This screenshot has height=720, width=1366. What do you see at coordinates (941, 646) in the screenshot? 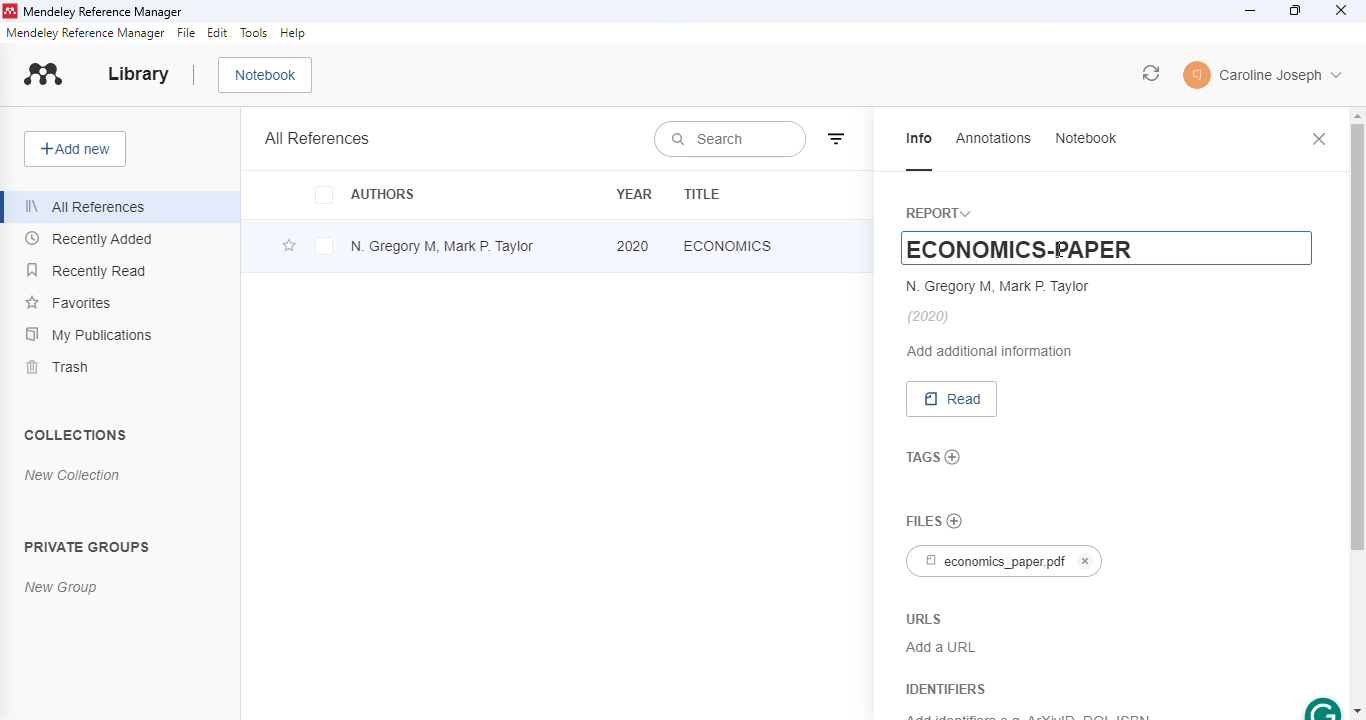
I see `Add a URL` at bounding box center [941, 646].